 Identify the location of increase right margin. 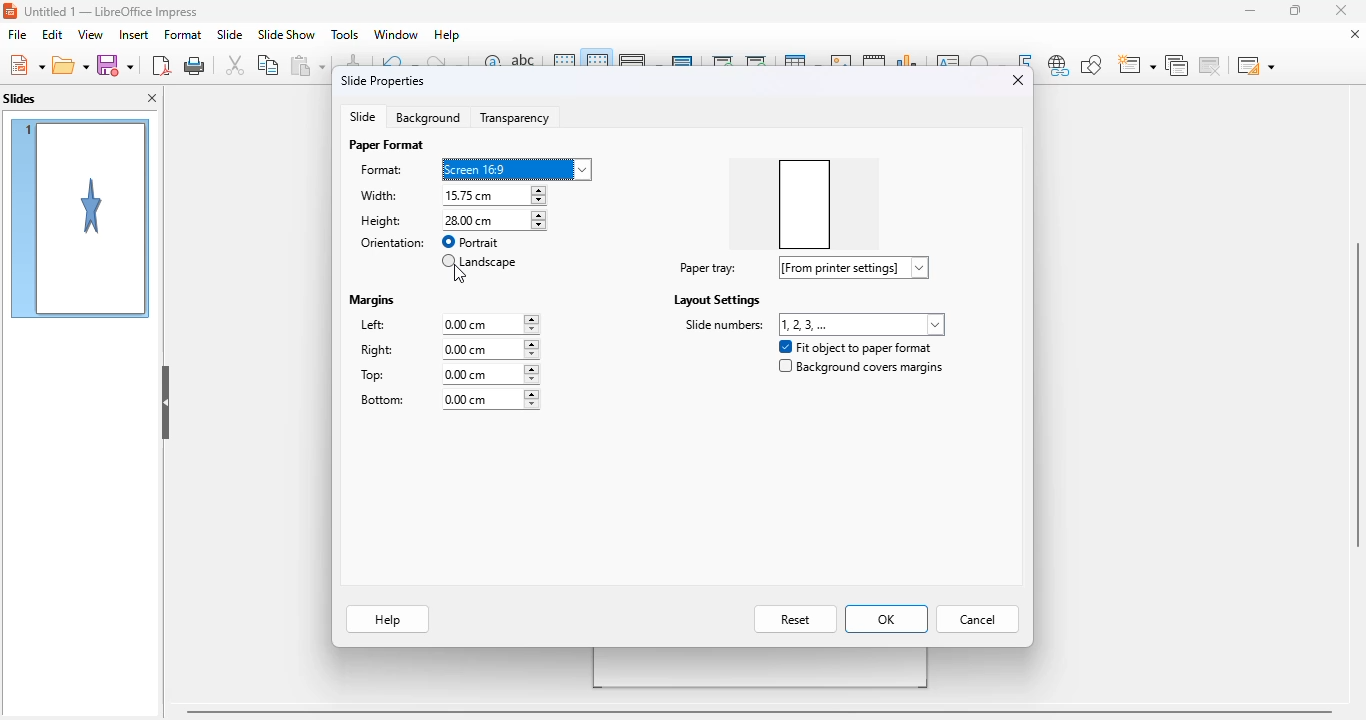
(533, 344).